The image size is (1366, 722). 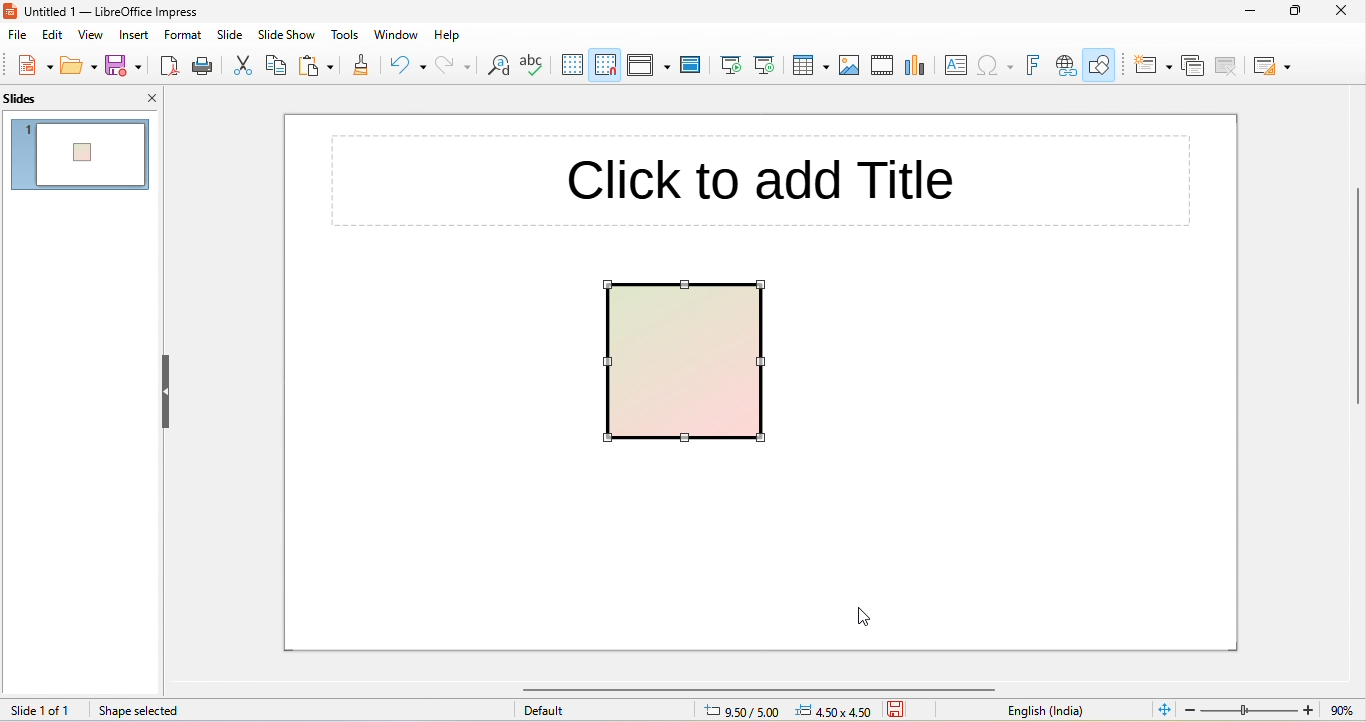 What do you see at coordinates (397, 35) in the screenshot?
I see `window` at bounding box center [397, 35].